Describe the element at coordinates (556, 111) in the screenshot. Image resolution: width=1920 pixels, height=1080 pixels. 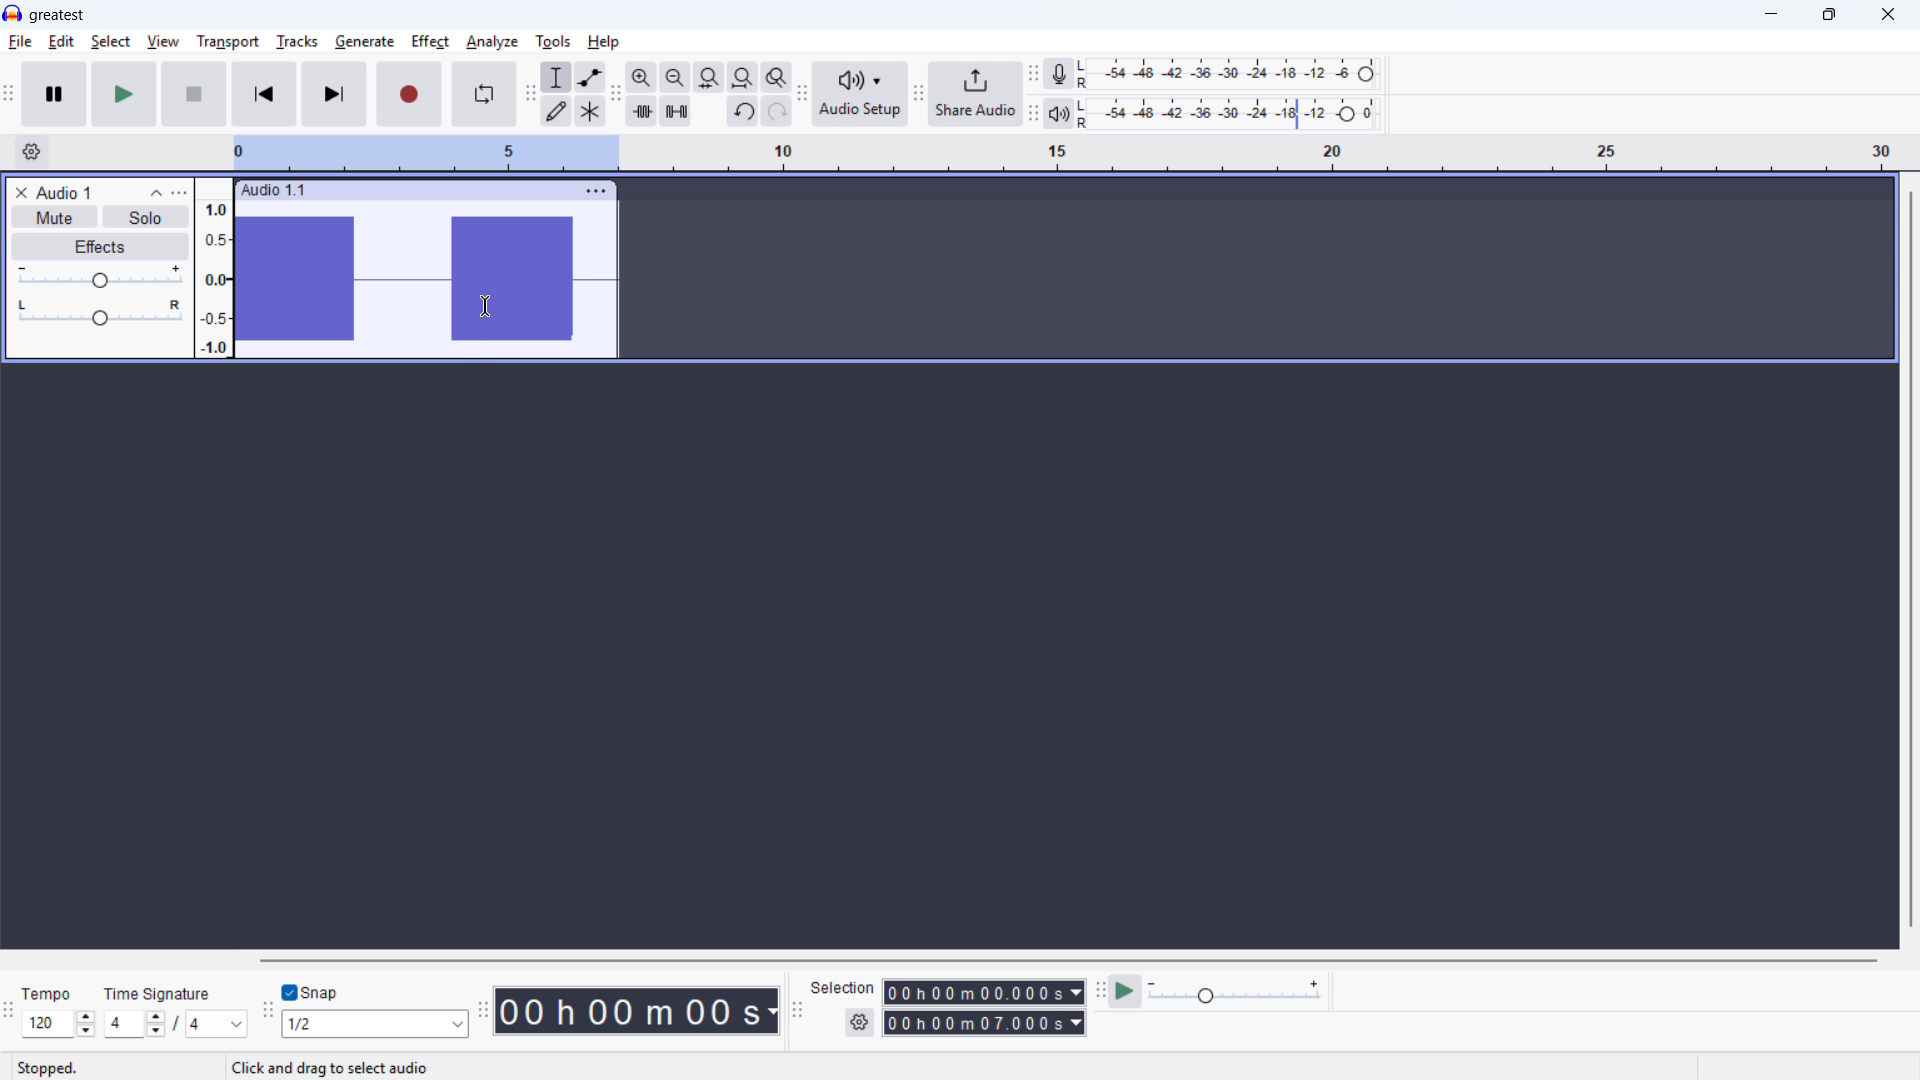
I see `Draw tool ` at that location.